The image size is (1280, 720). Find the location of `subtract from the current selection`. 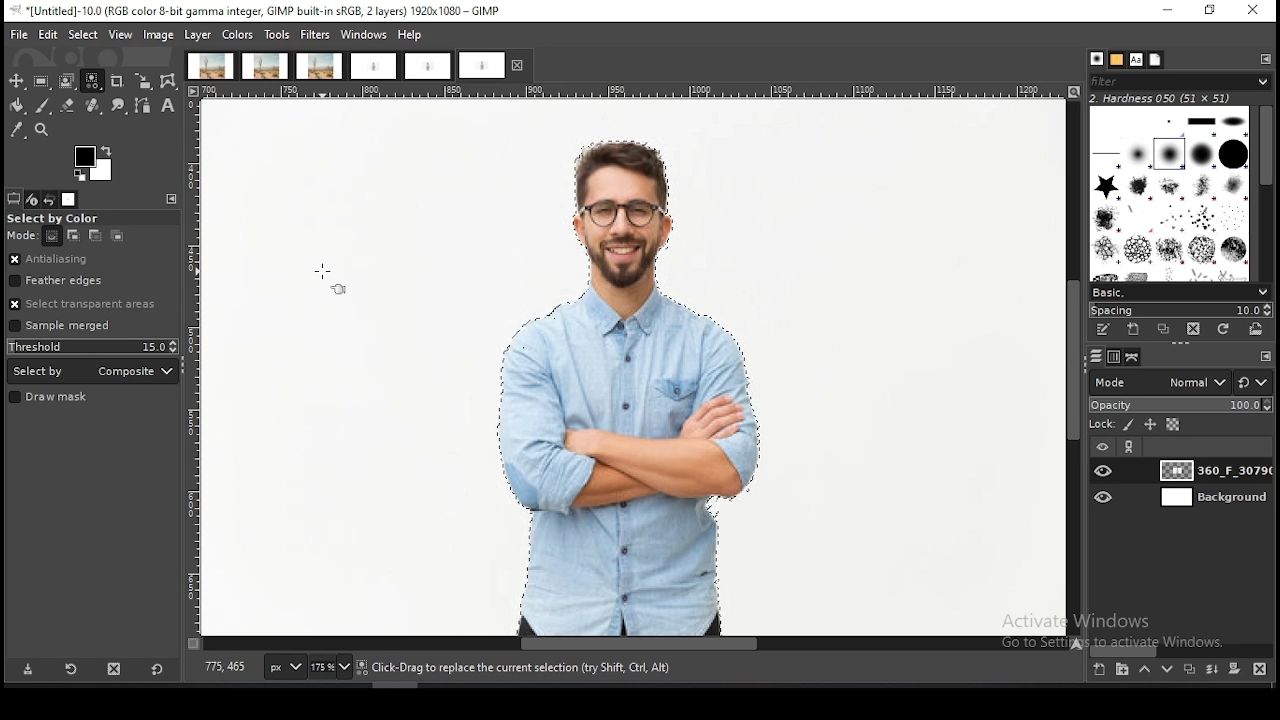

subtract from the current selection is located at coordinates (94, 236).